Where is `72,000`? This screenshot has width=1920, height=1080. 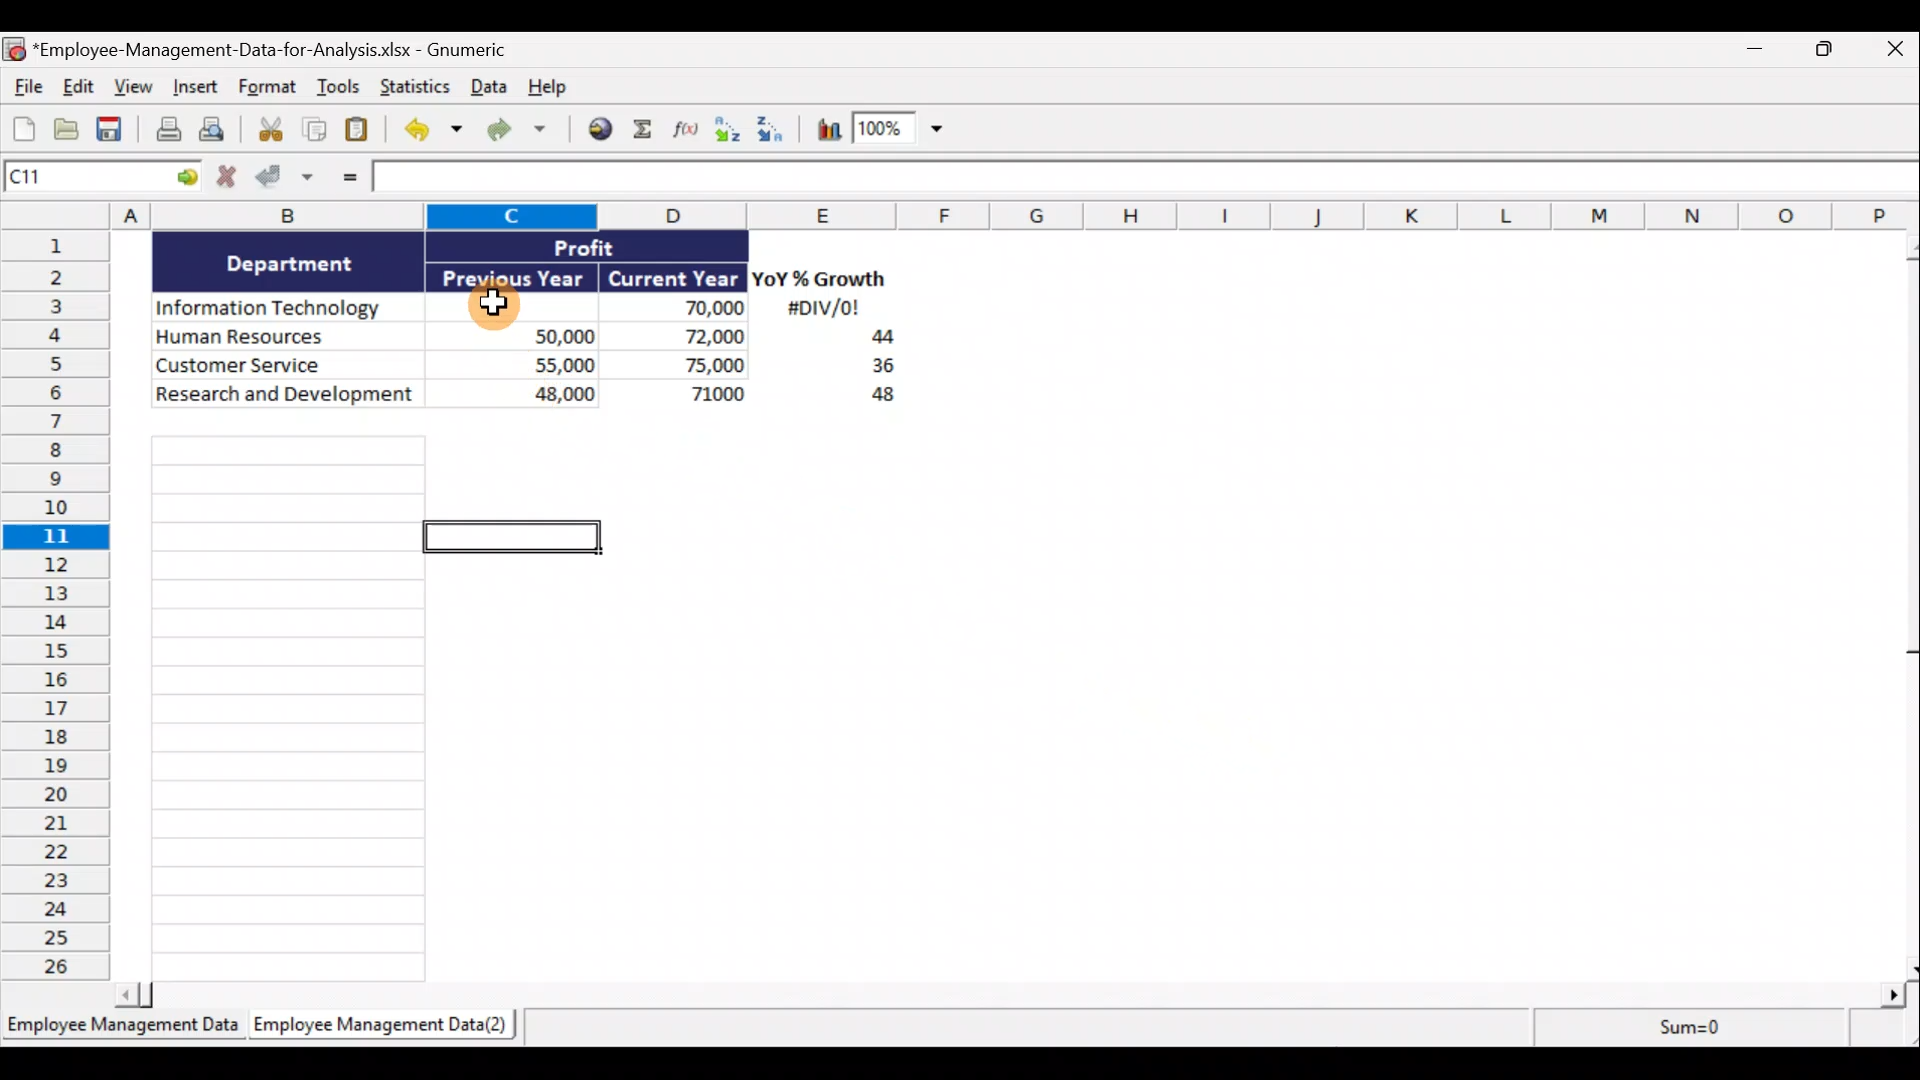 72,000 is located at coordinates (683, 338).